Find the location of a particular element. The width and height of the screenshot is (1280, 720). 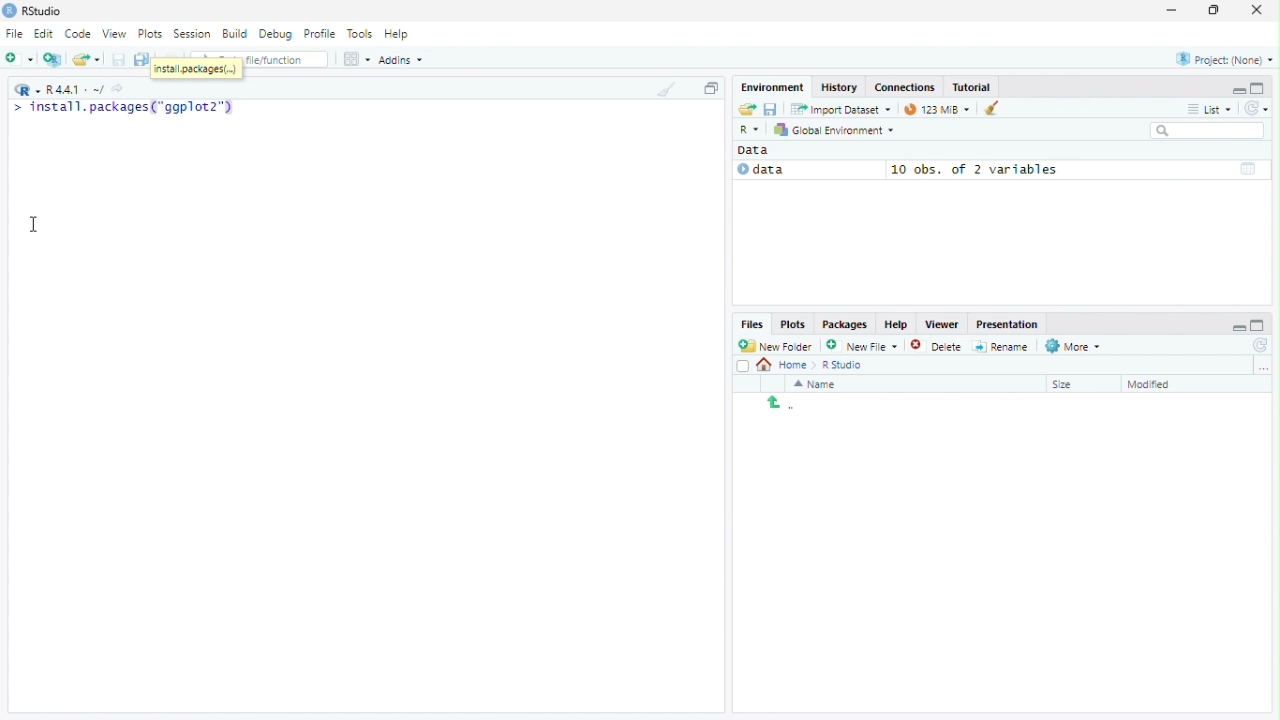

More file commands is located at coordinates (1073, 346).